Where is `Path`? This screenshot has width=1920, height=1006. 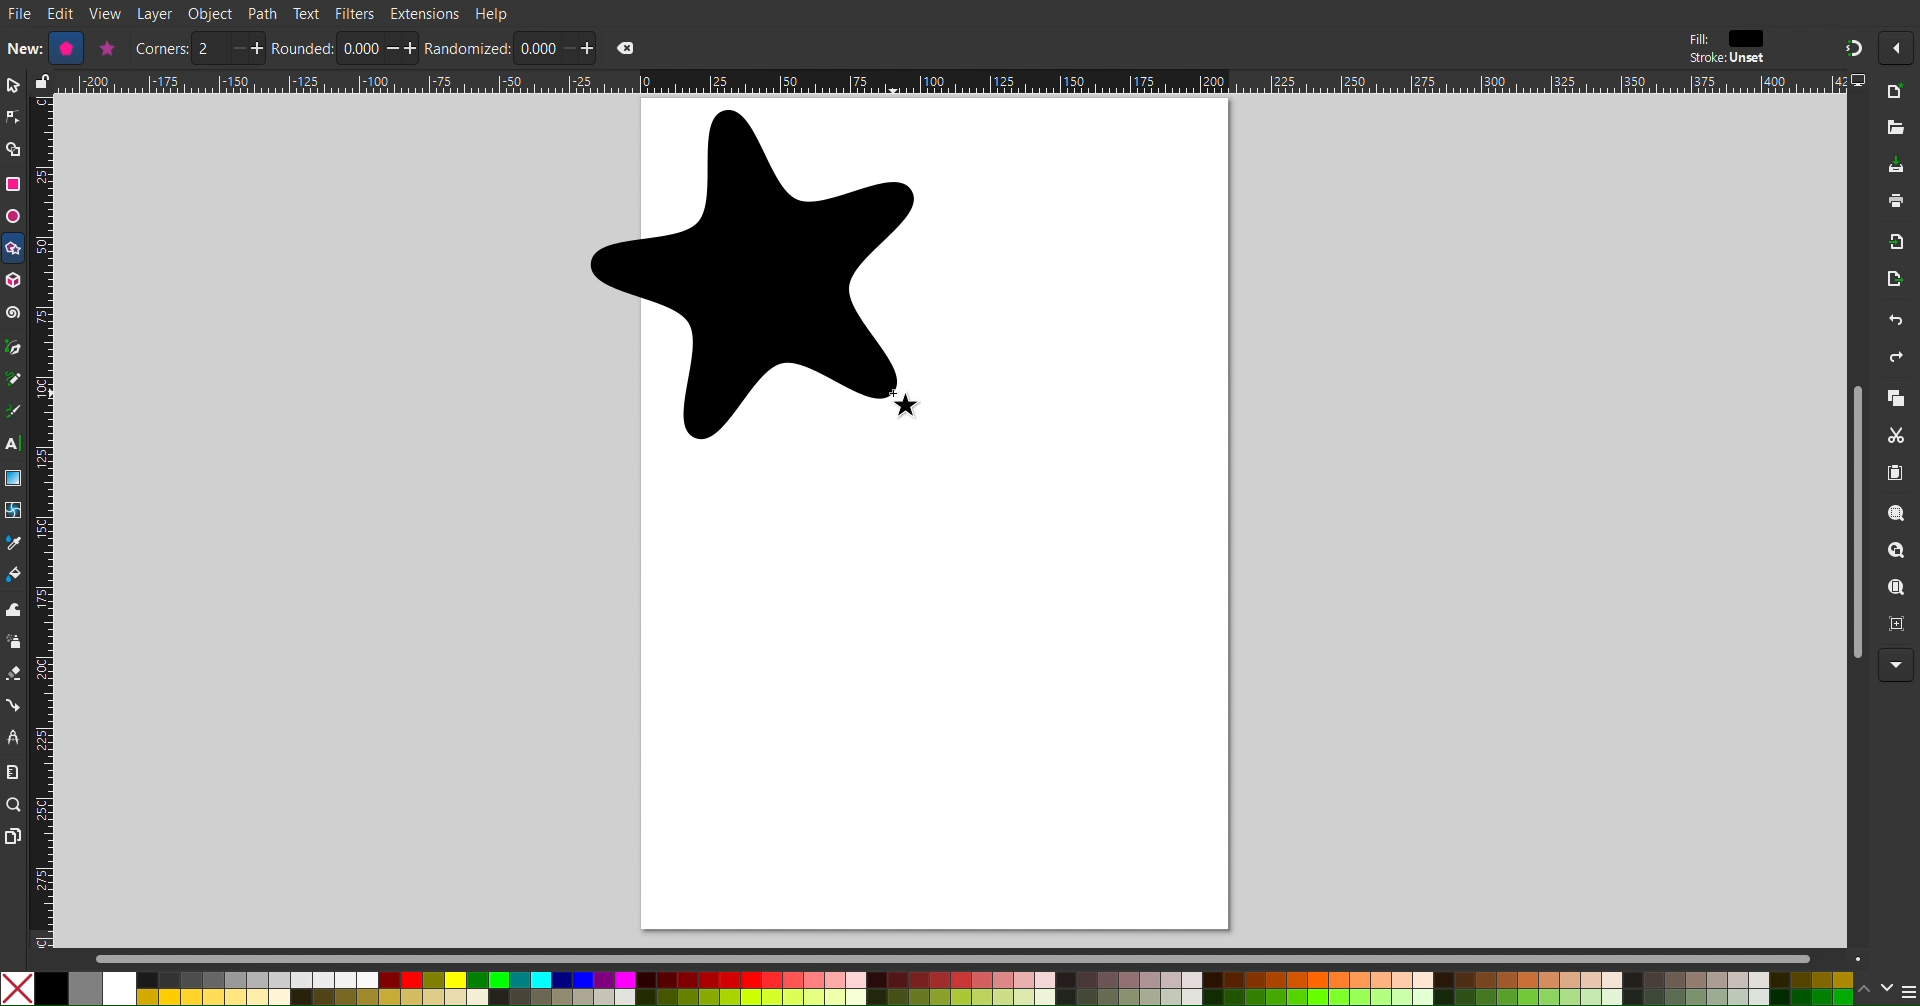
Path is located at coordinates (263, 13).